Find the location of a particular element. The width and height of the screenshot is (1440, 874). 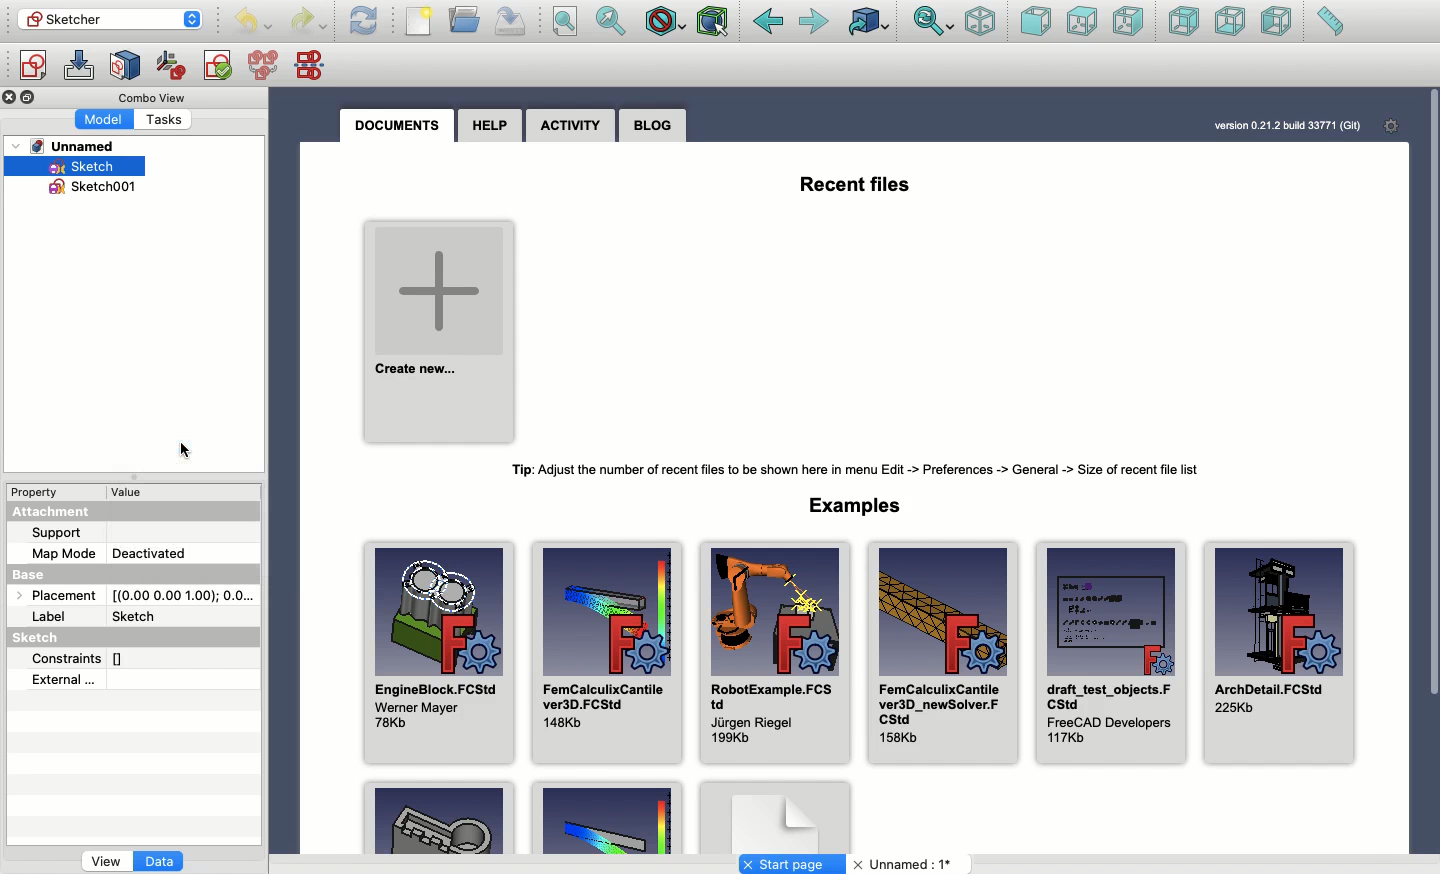

View is located at coordinates (106, 863).